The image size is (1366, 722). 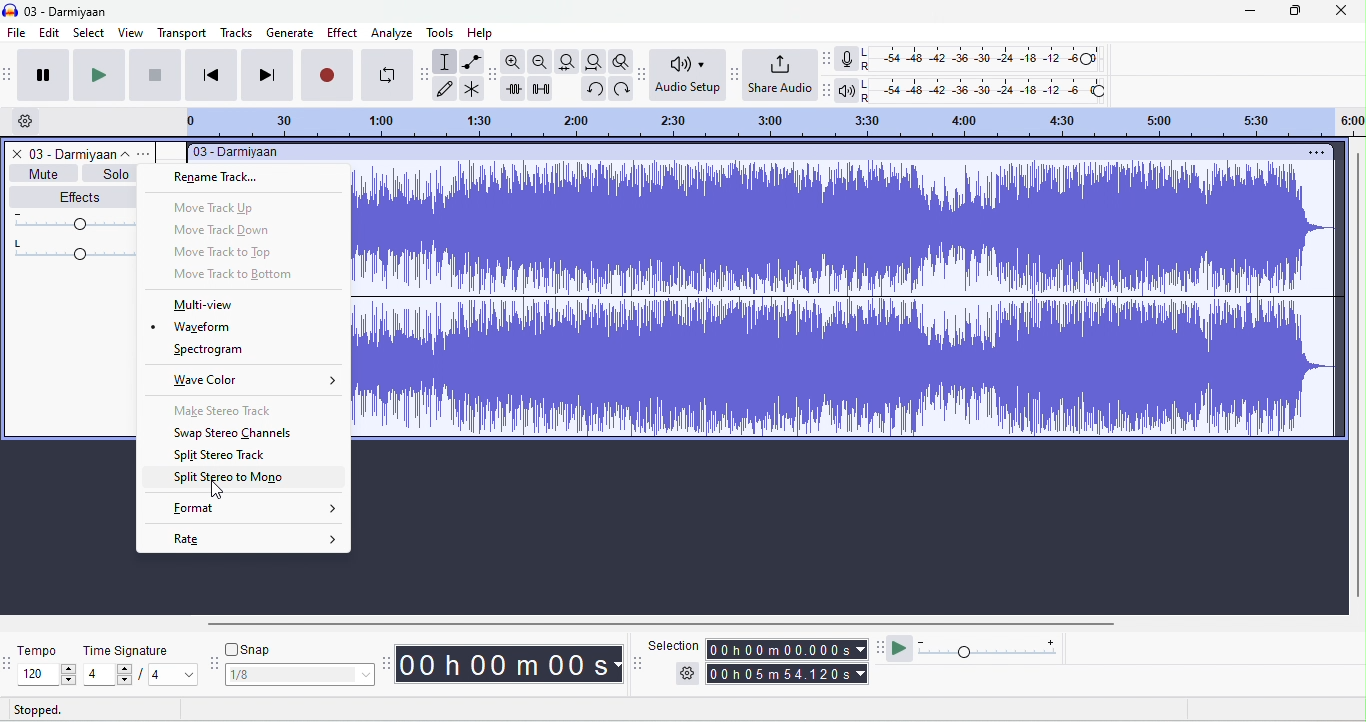 I want to click on record, so click(x=329, y=75).